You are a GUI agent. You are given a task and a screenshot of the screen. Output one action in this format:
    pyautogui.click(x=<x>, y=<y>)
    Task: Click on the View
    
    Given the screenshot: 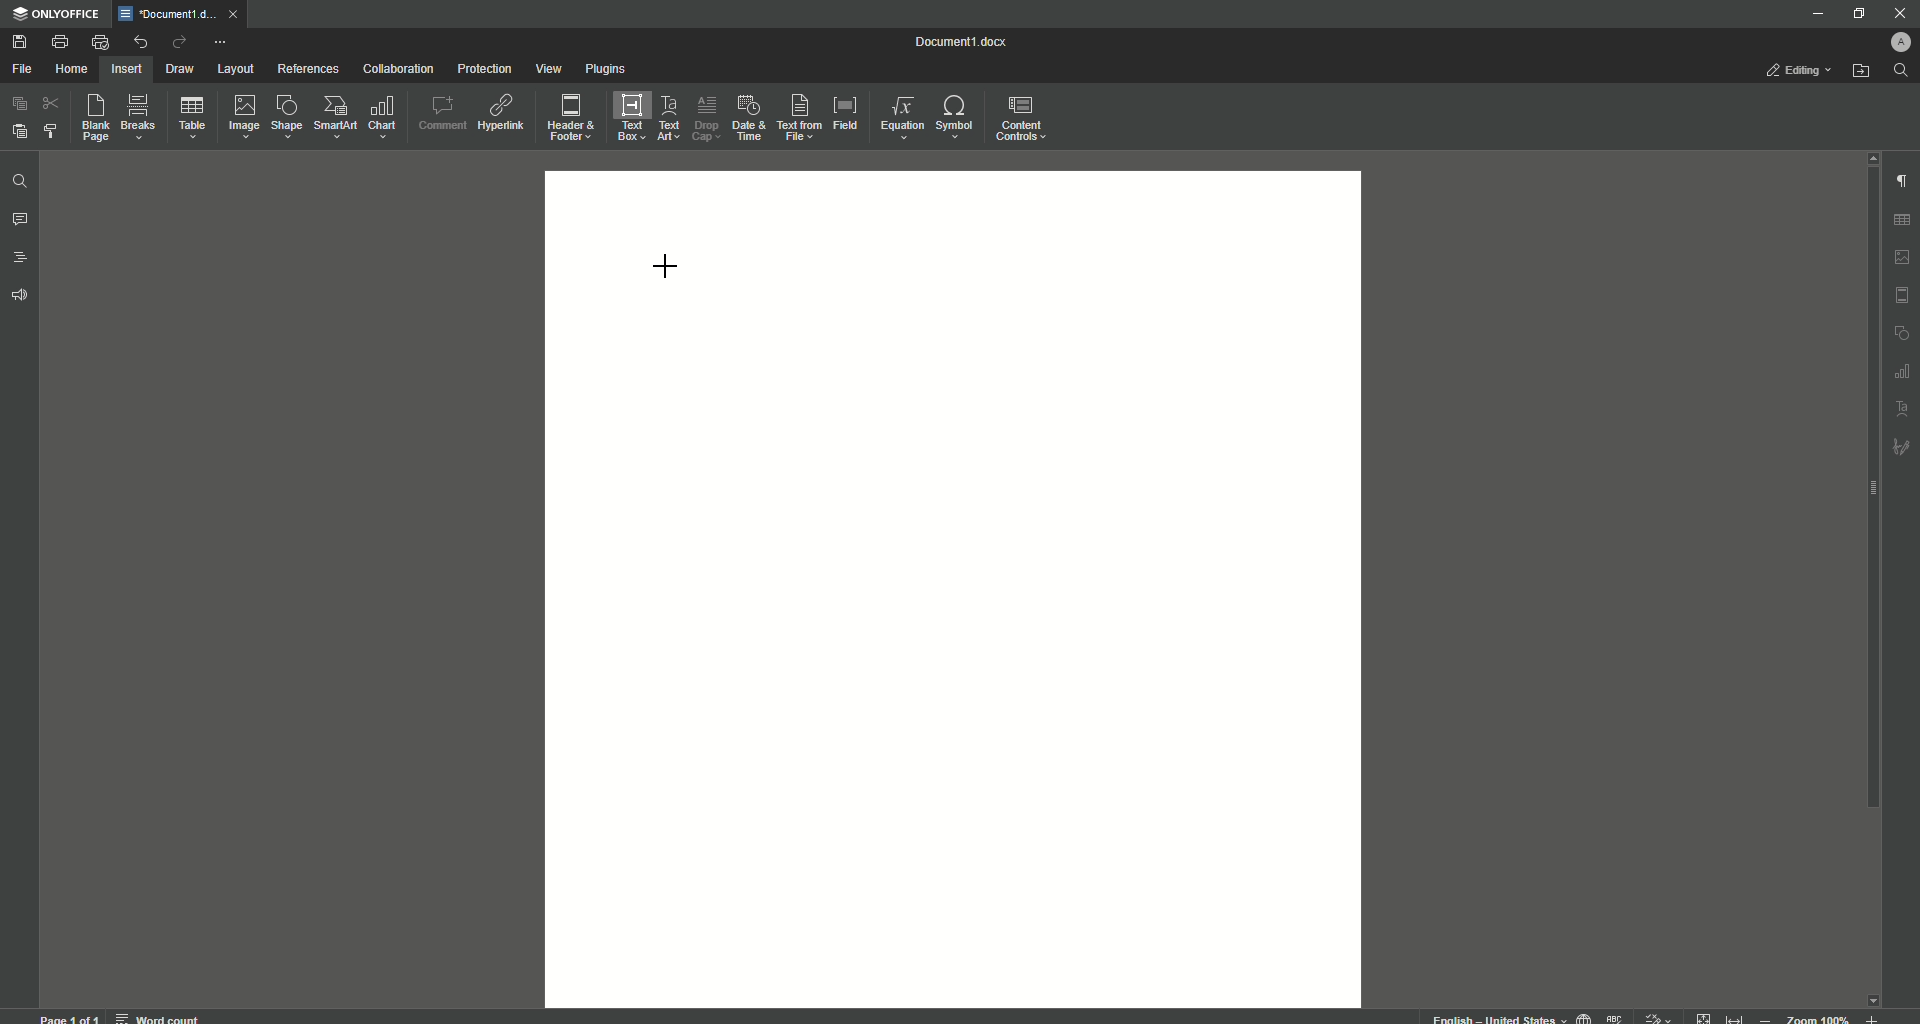 What is the action you would take?
    pyautogui.click(x=547, y=70)
    